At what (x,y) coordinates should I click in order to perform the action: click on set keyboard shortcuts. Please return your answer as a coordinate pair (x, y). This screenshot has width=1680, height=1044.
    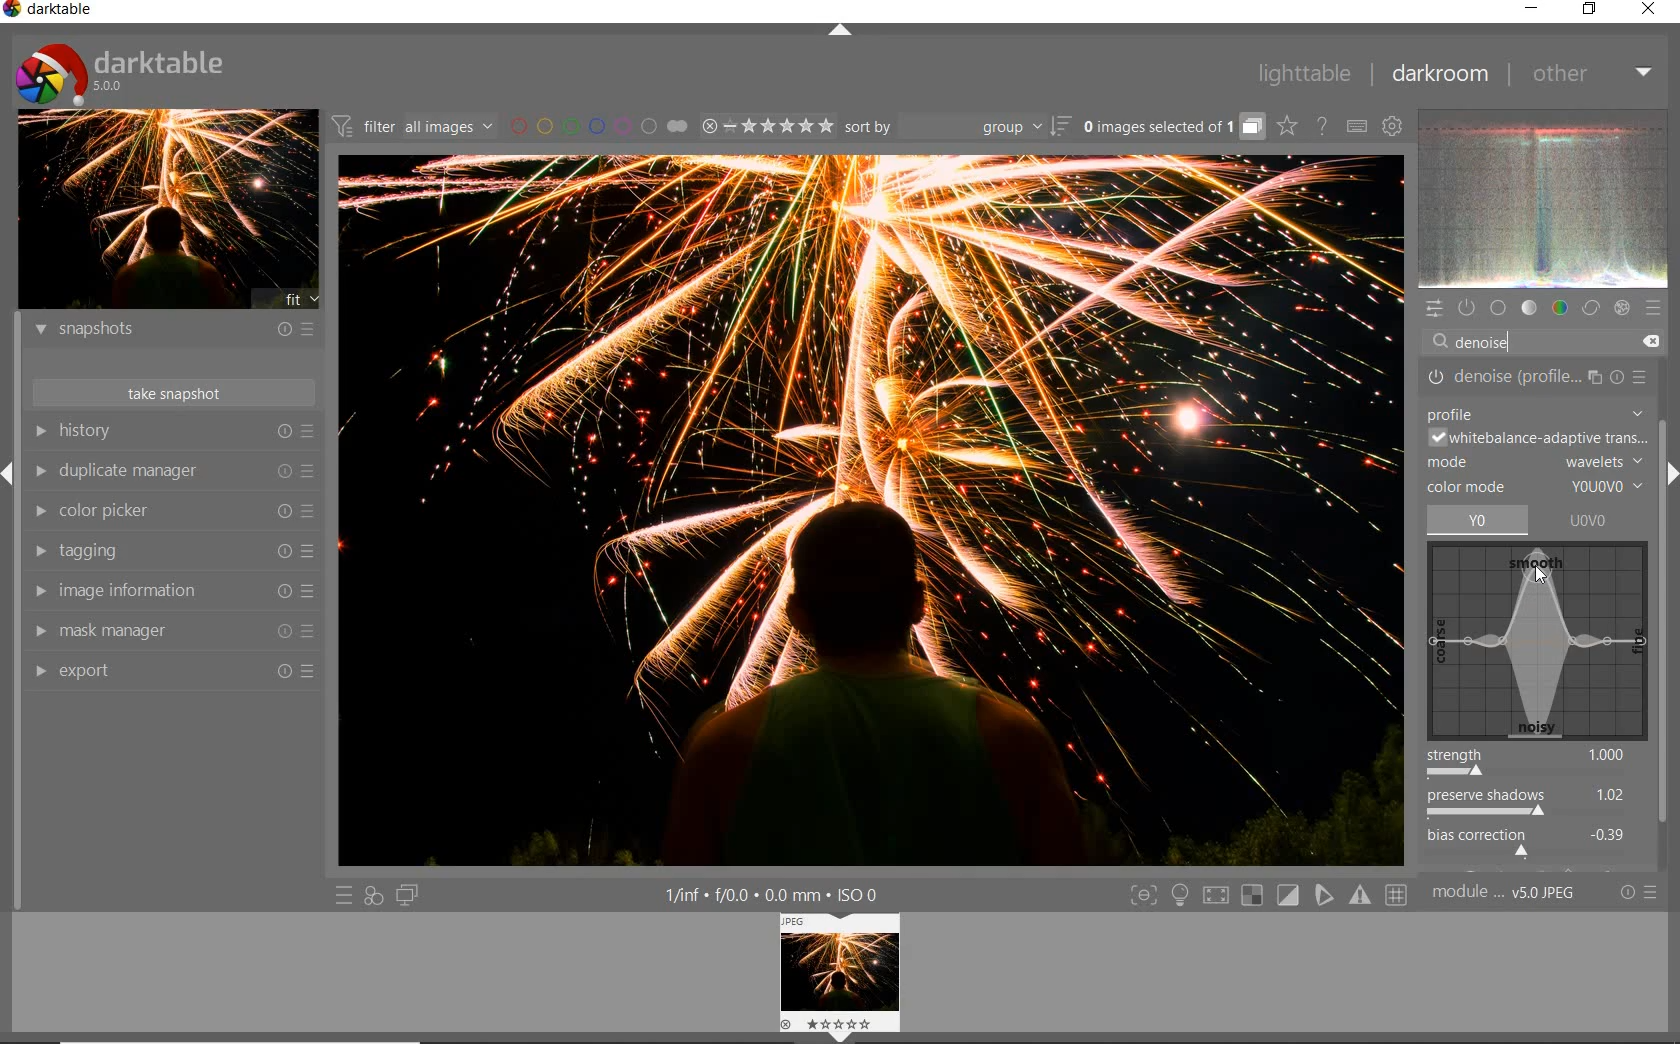
    Looking at the image, I should click on (1355, 126).